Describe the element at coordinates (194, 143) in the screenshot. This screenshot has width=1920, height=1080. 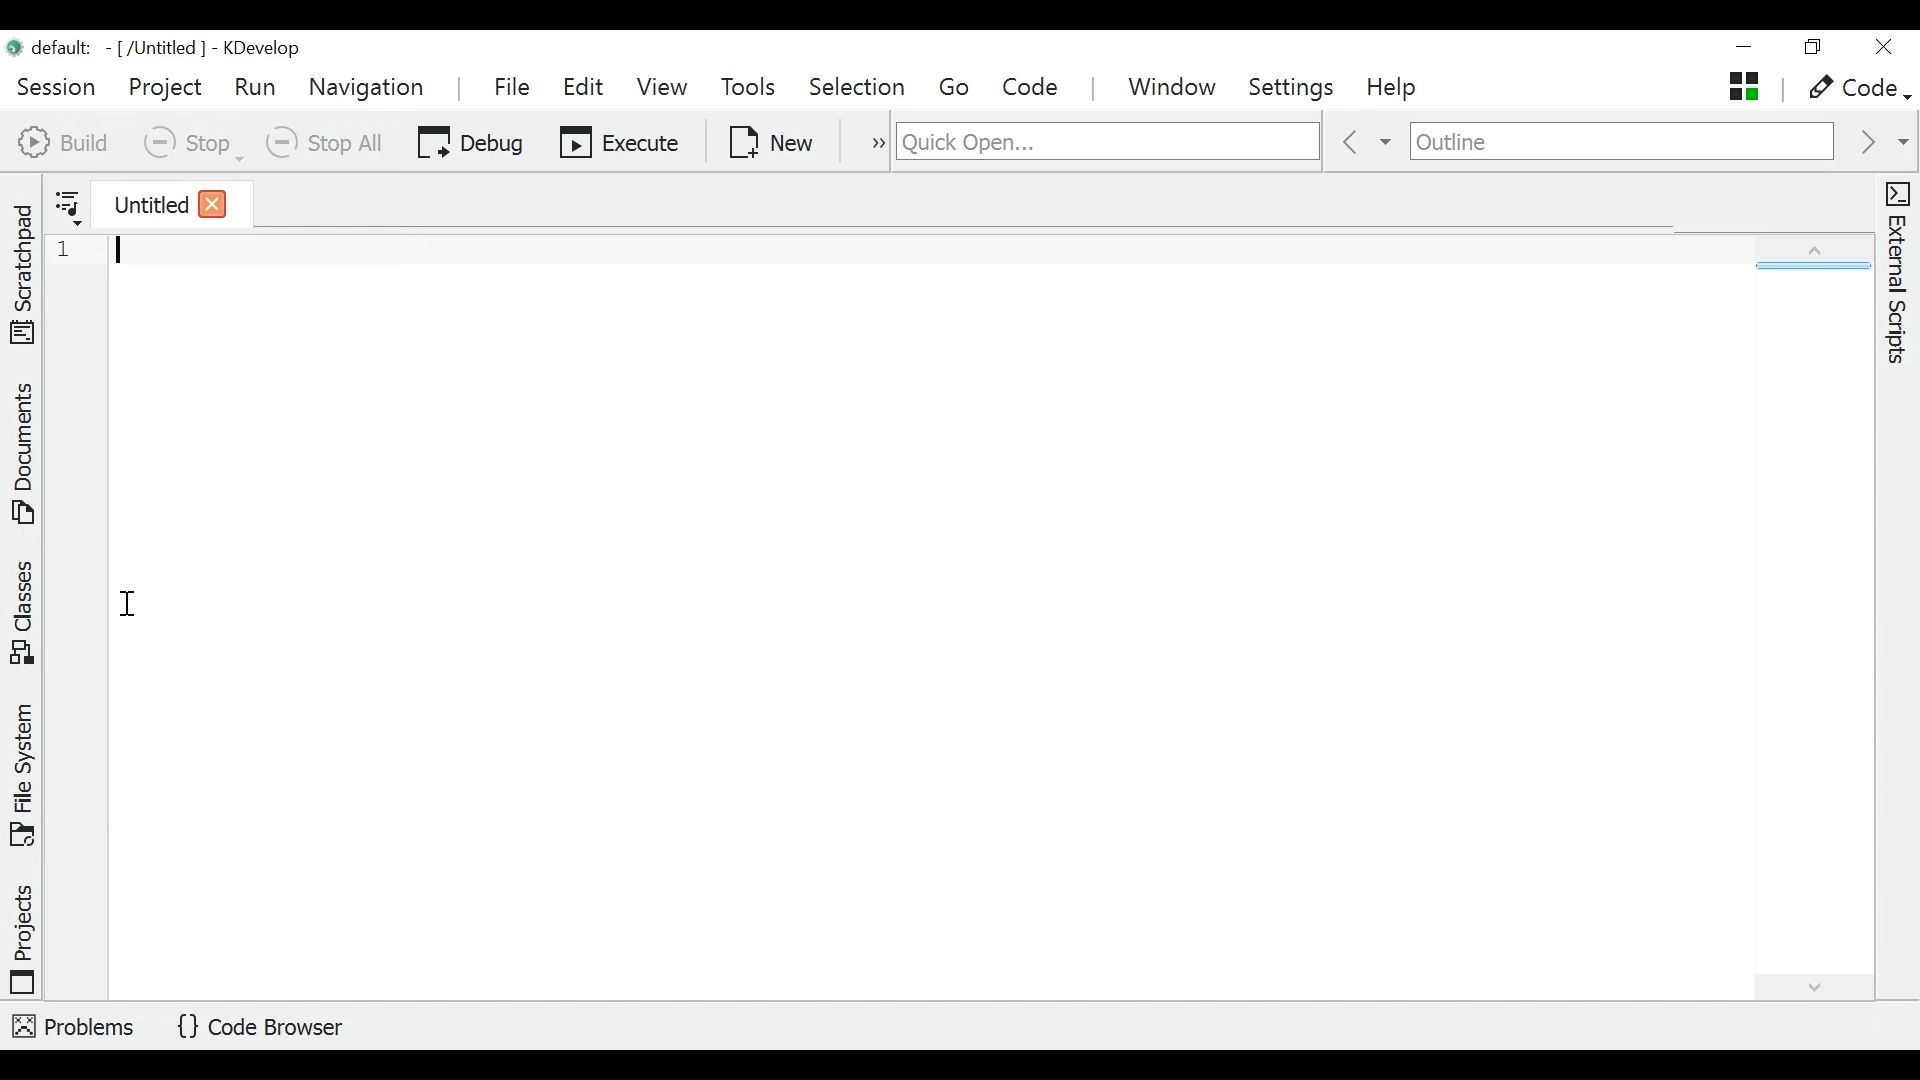
I see `Stop` at that location.